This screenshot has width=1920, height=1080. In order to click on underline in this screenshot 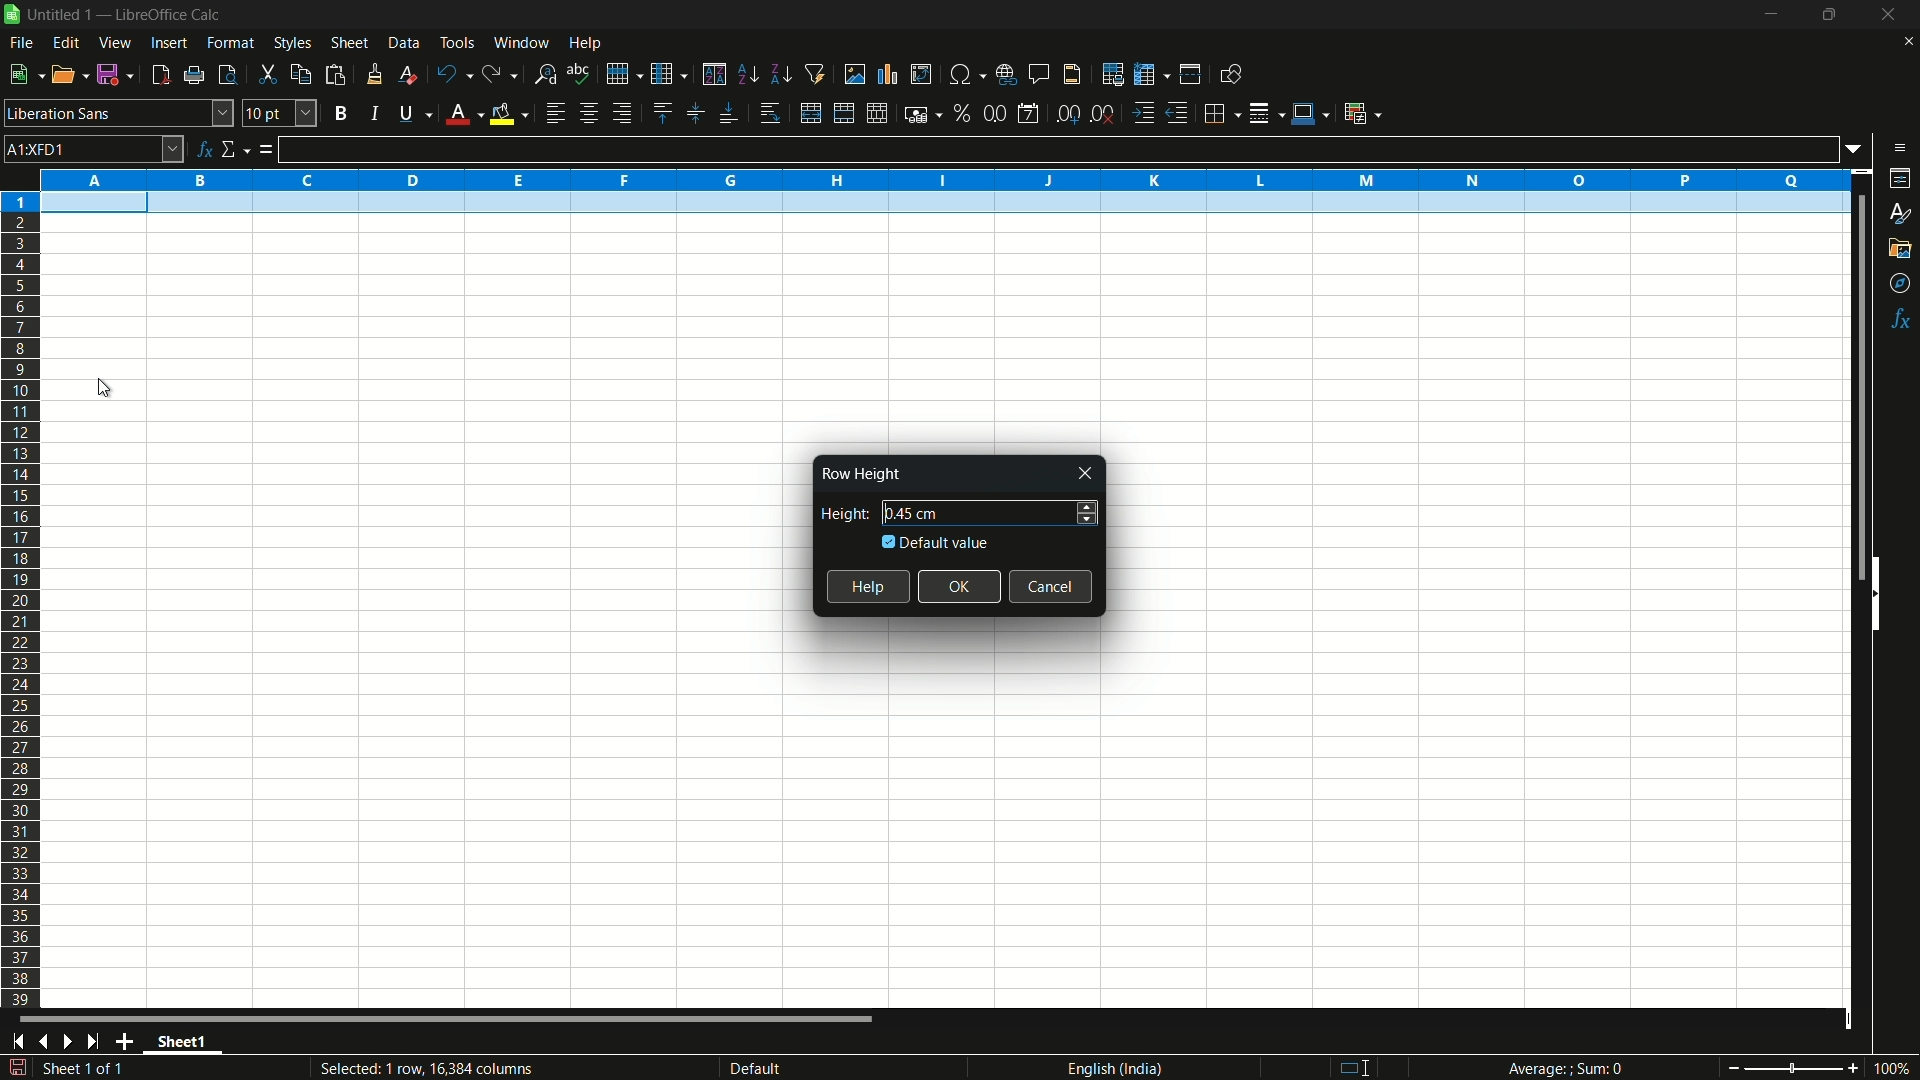, I will do `click(411, 115)`.